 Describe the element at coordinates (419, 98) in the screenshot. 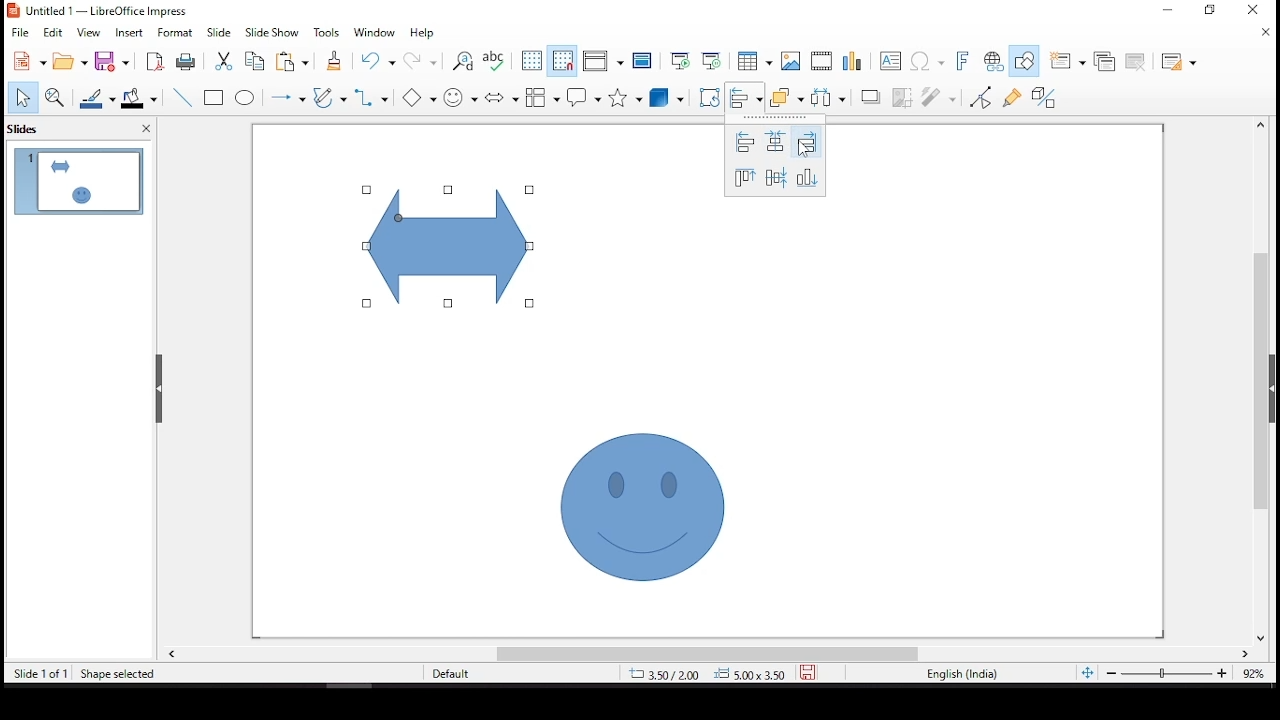

I see `basic shapes` at that location.